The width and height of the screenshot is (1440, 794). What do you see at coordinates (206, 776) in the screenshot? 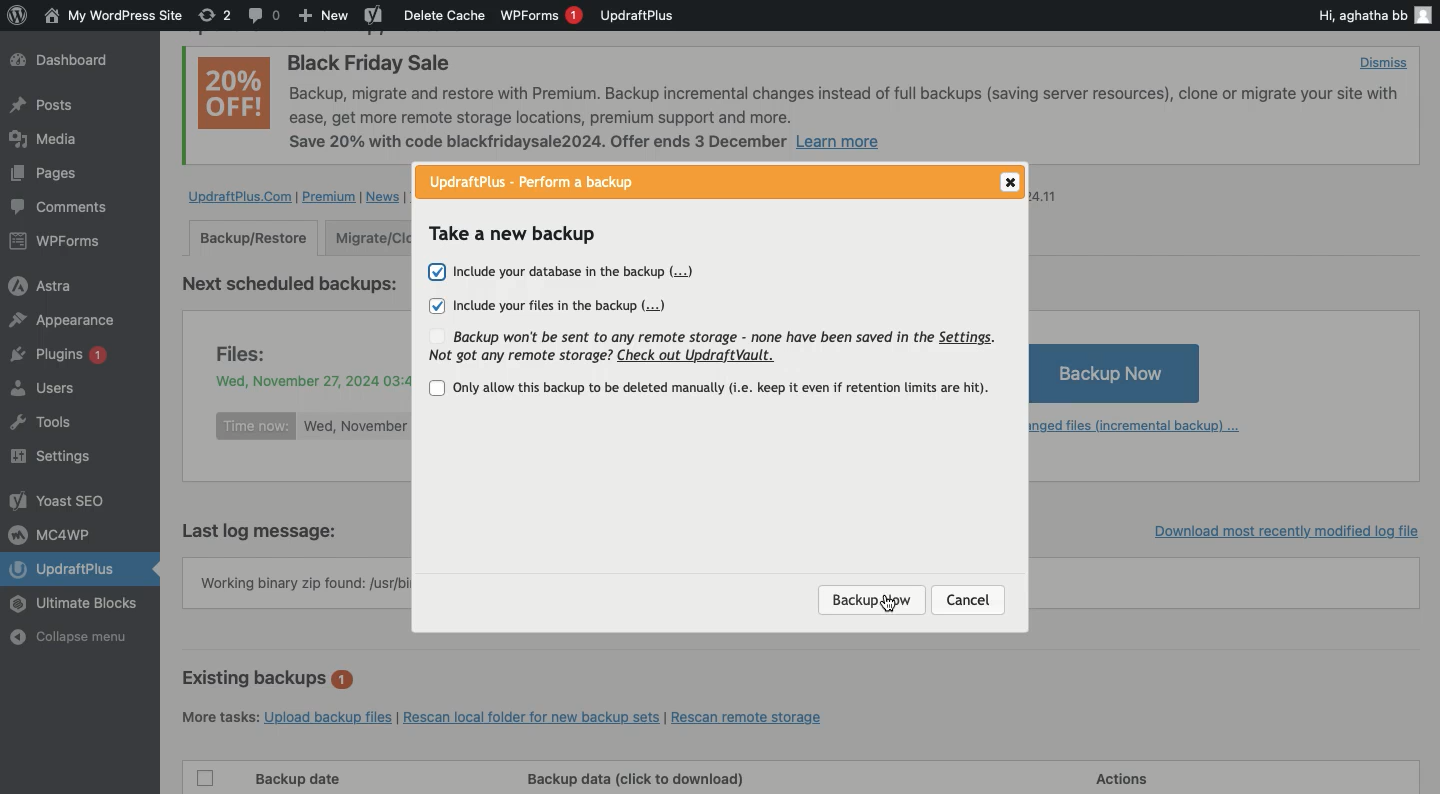
I see `Checkbox` at bounding box center [206, 776].